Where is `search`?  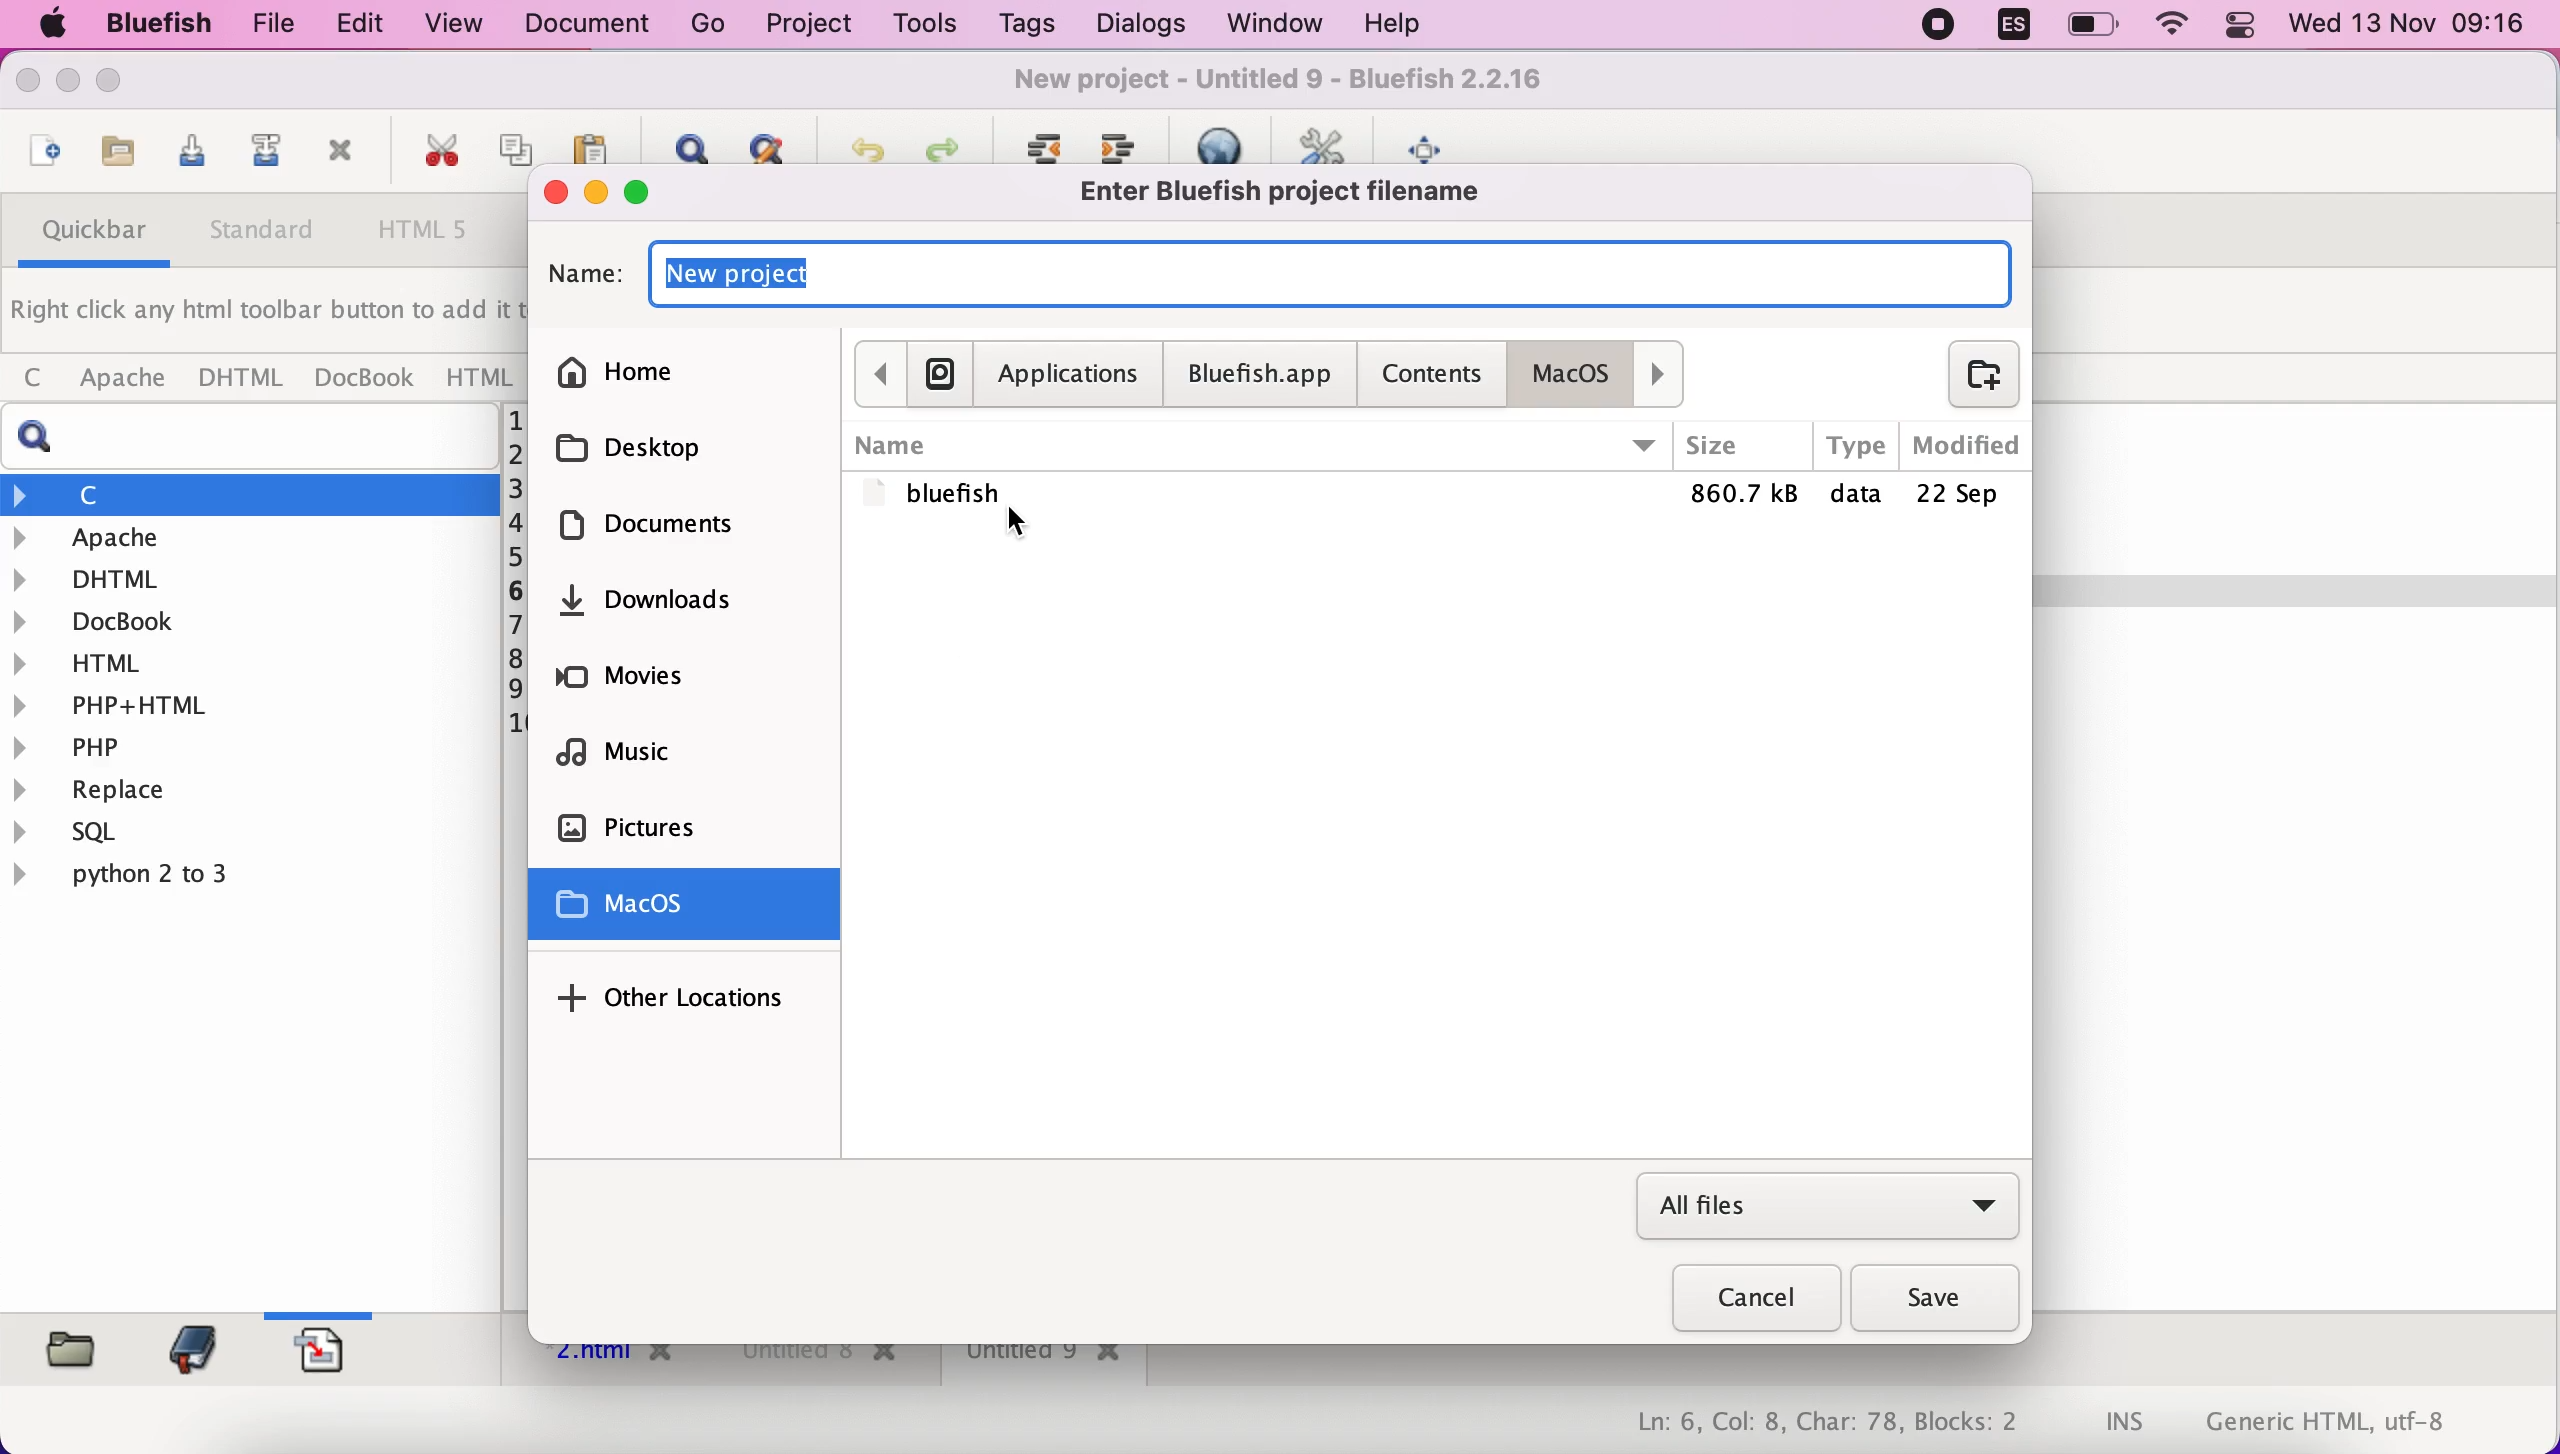
search is located at coordinates (259, 437).